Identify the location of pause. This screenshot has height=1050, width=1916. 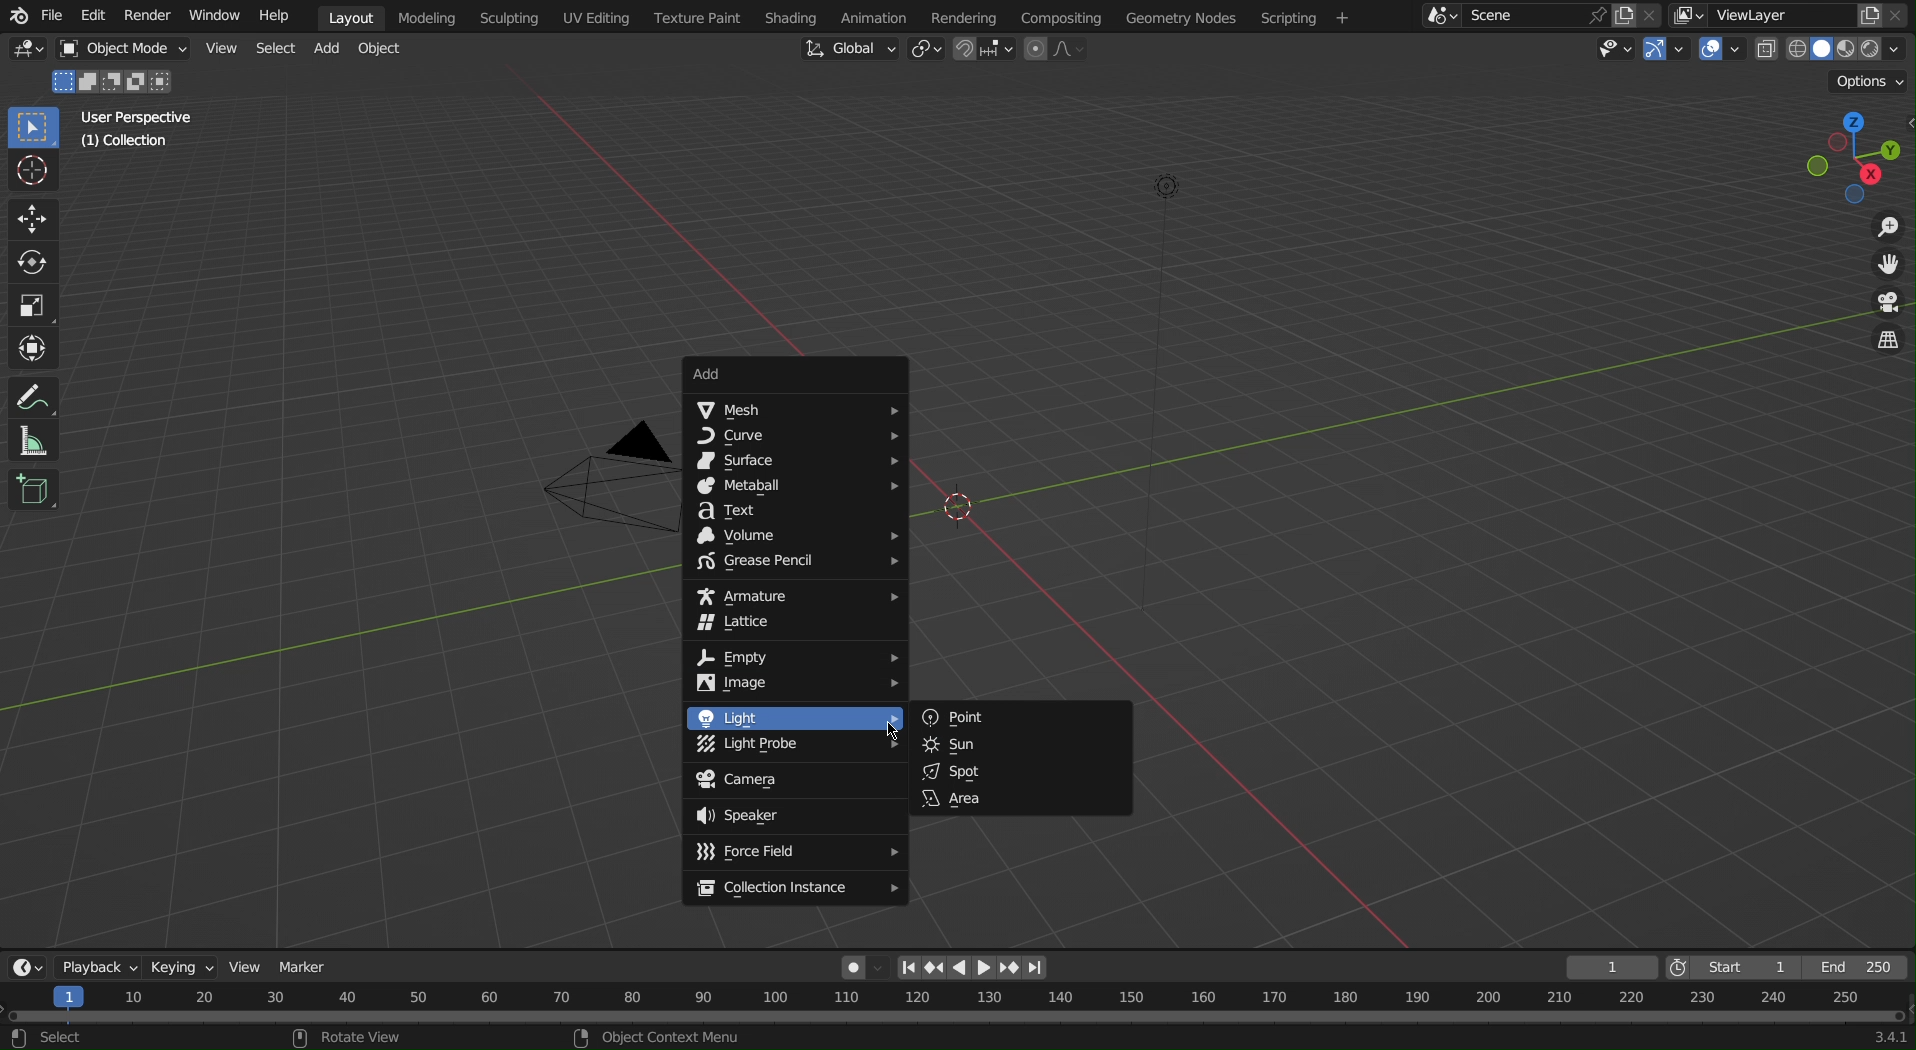
(957, 966).